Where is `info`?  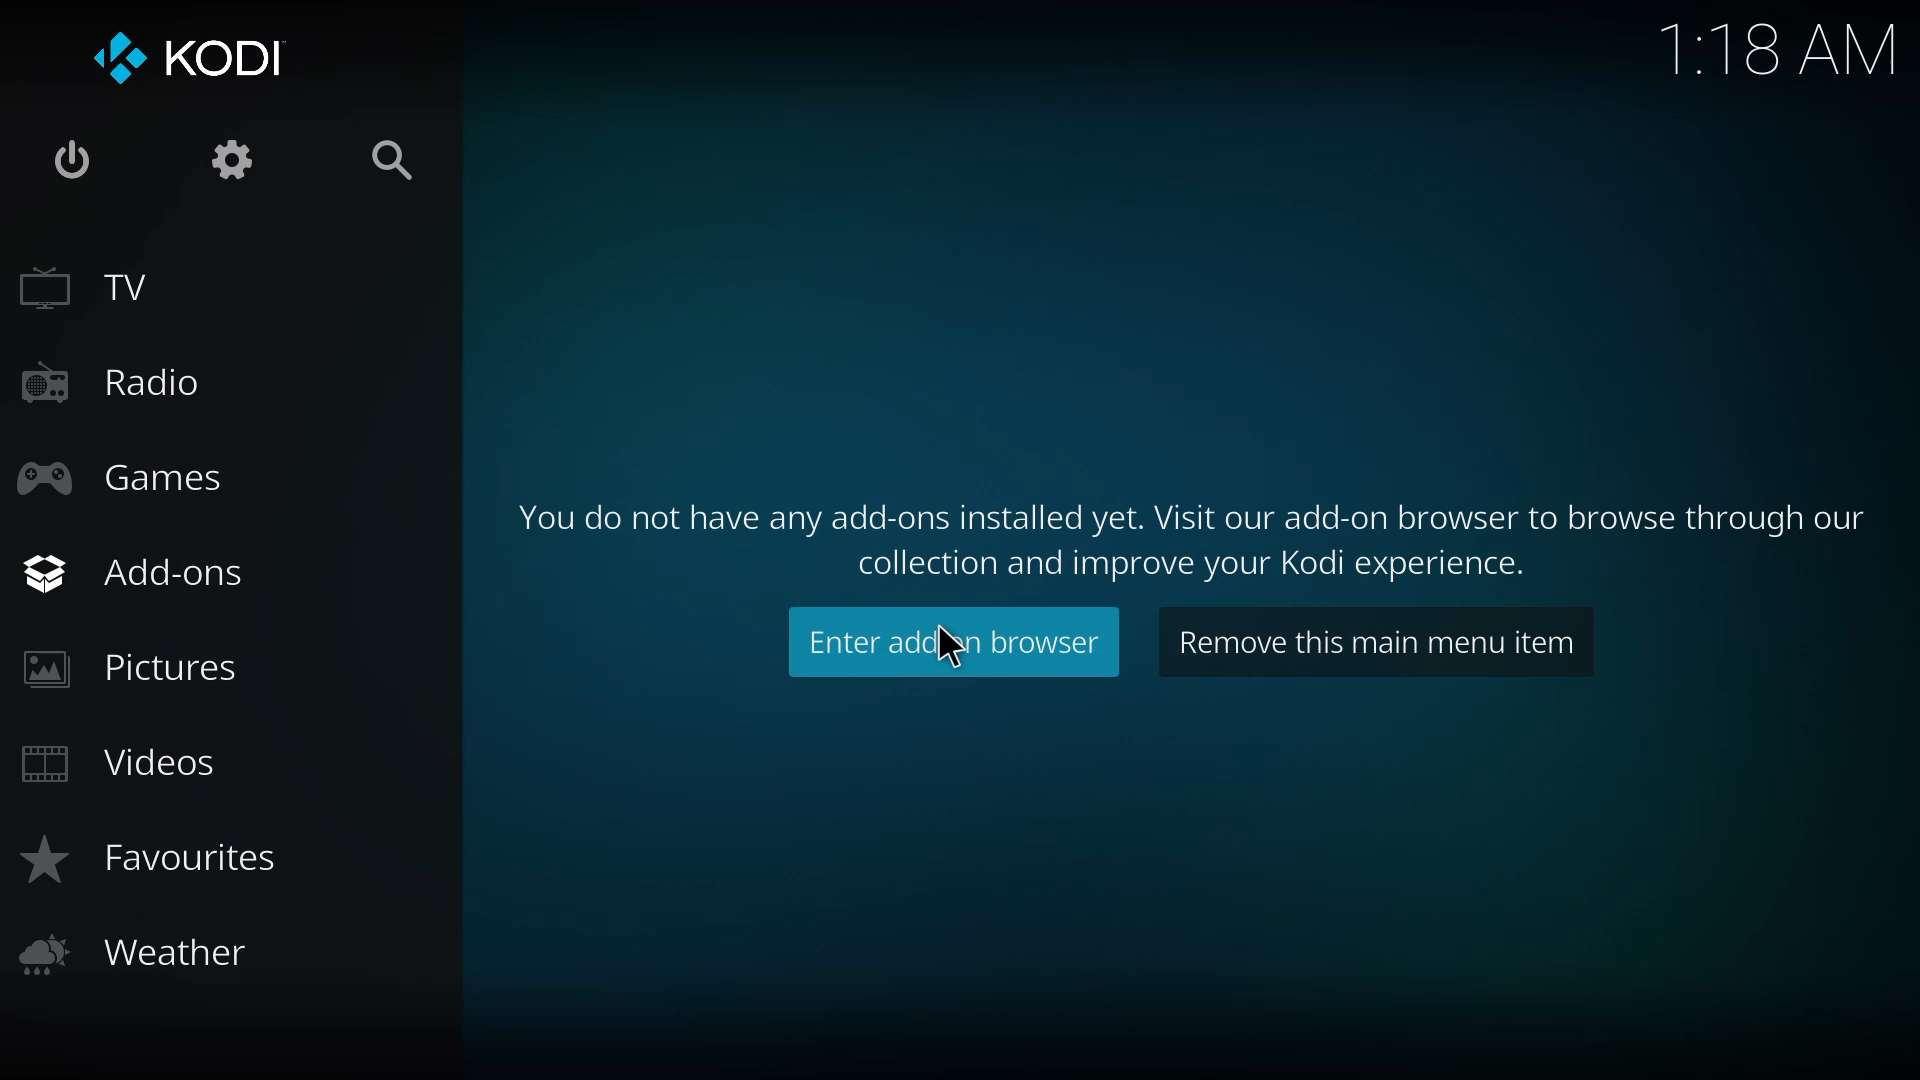 info is located at coordinates (1192, 532).